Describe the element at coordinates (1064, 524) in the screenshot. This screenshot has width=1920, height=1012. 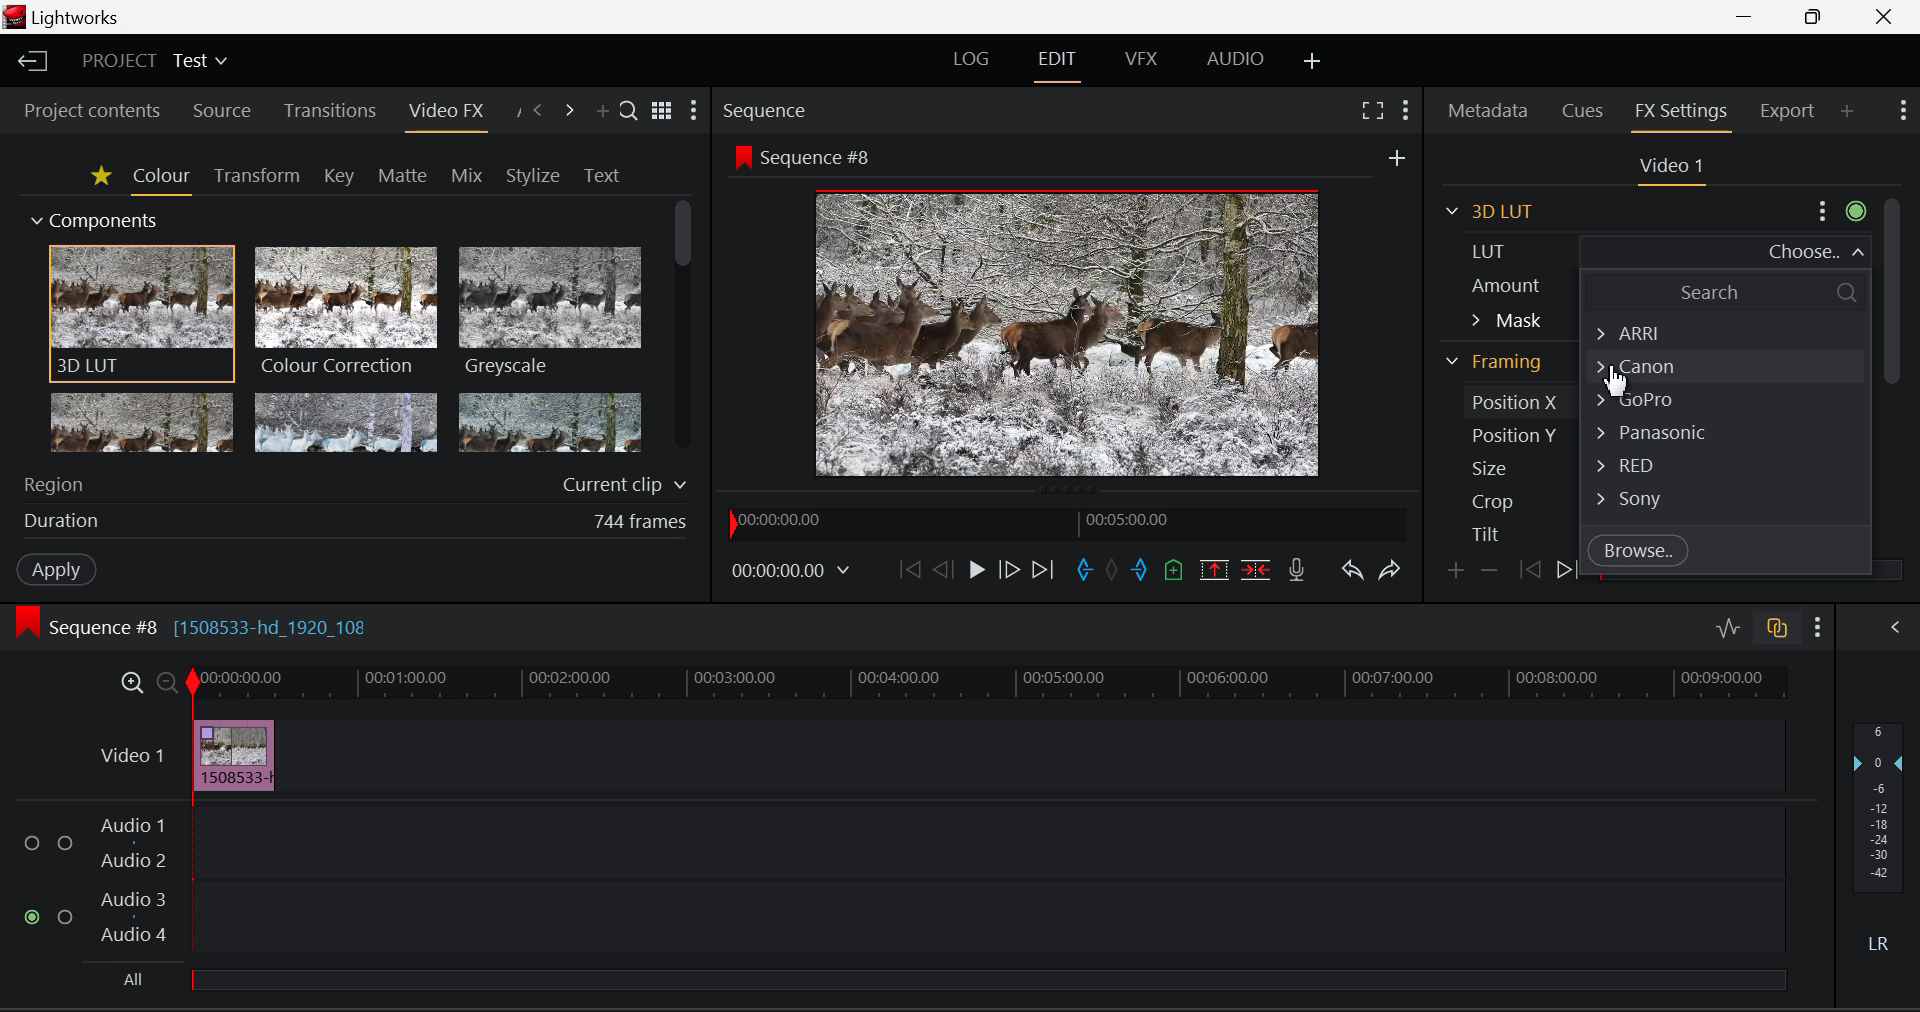
I see `Project Timeline Navigator` at that location.